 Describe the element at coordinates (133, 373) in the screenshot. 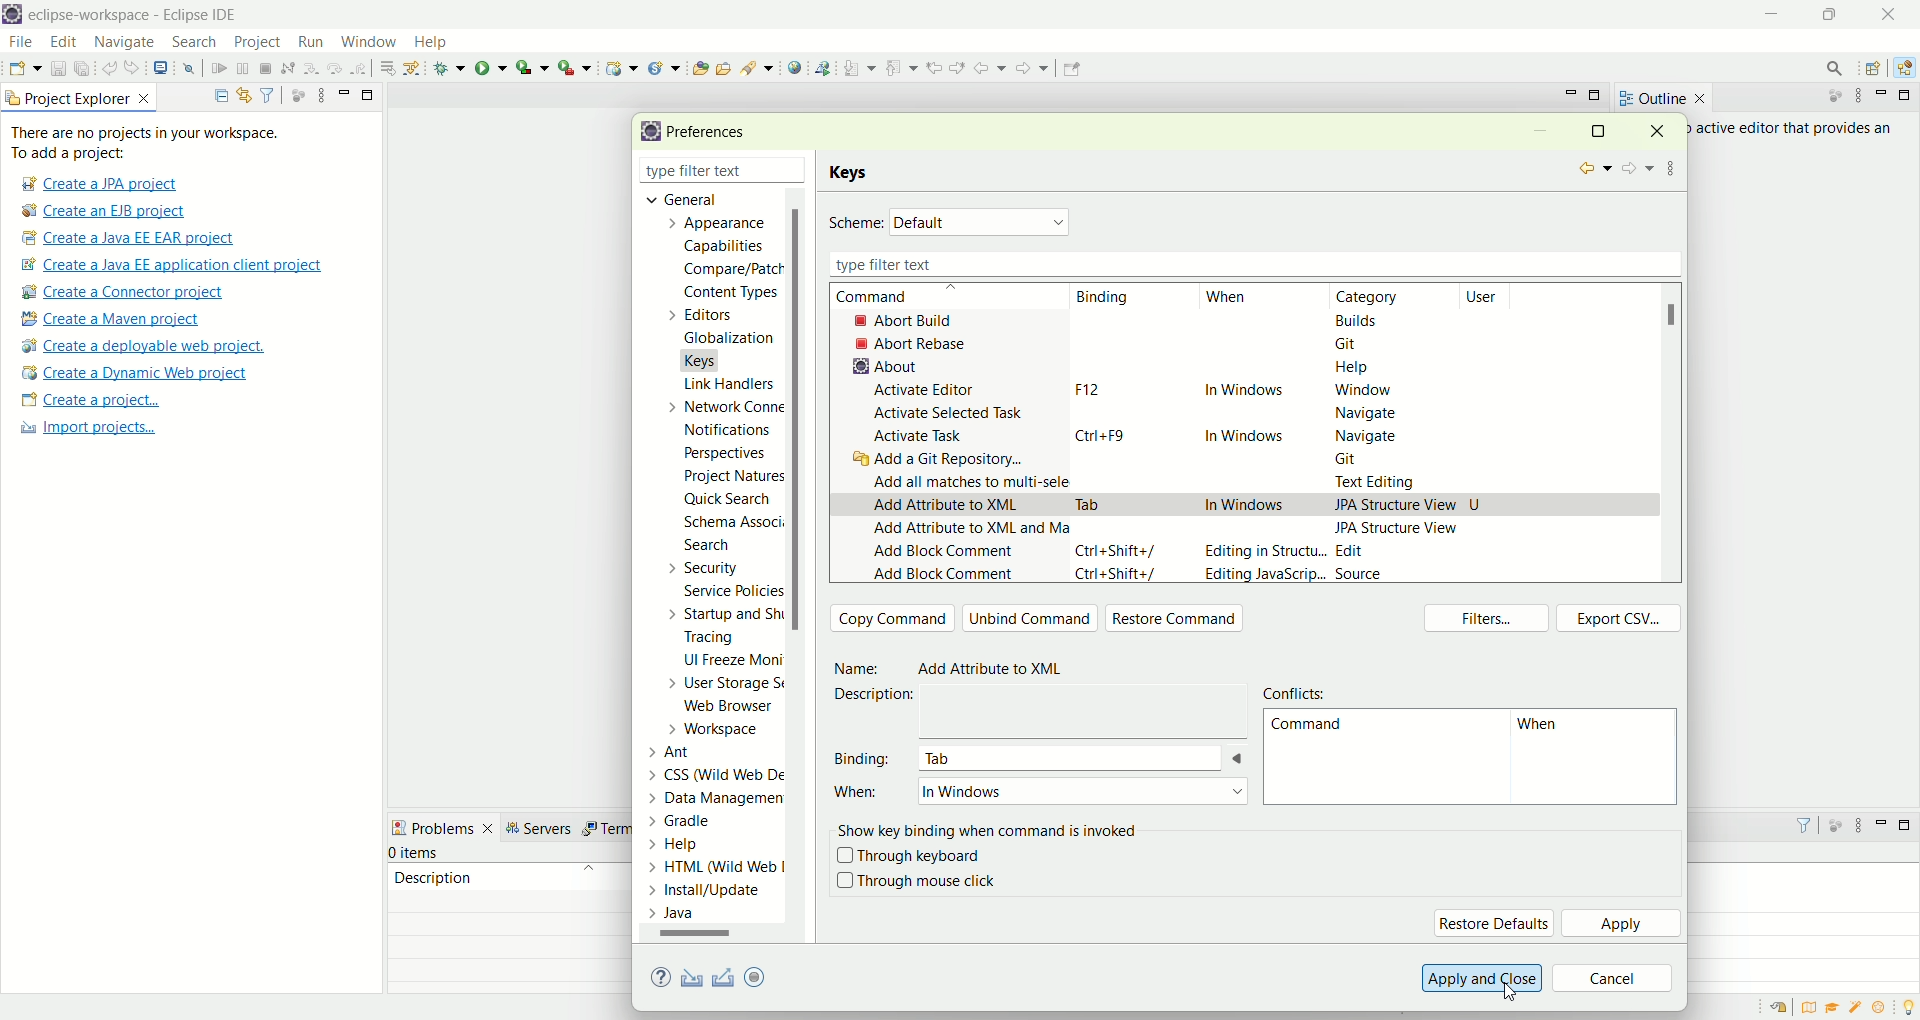

I see `create a dynamic web project` at that location.